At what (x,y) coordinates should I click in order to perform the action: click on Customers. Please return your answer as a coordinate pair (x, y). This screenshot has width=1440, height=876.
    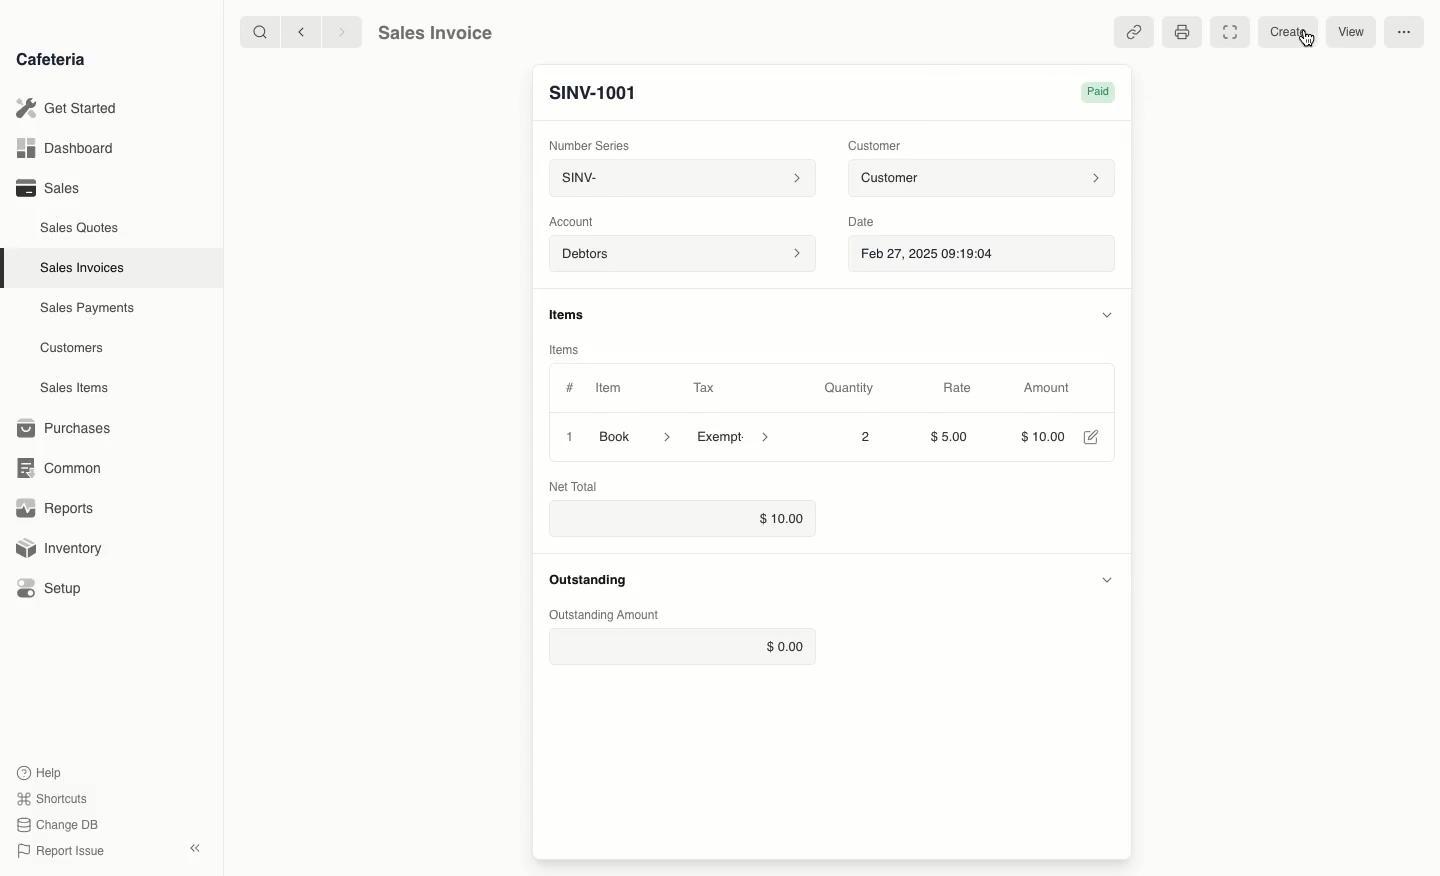
    Looking at the image, I should click on (72, 349).